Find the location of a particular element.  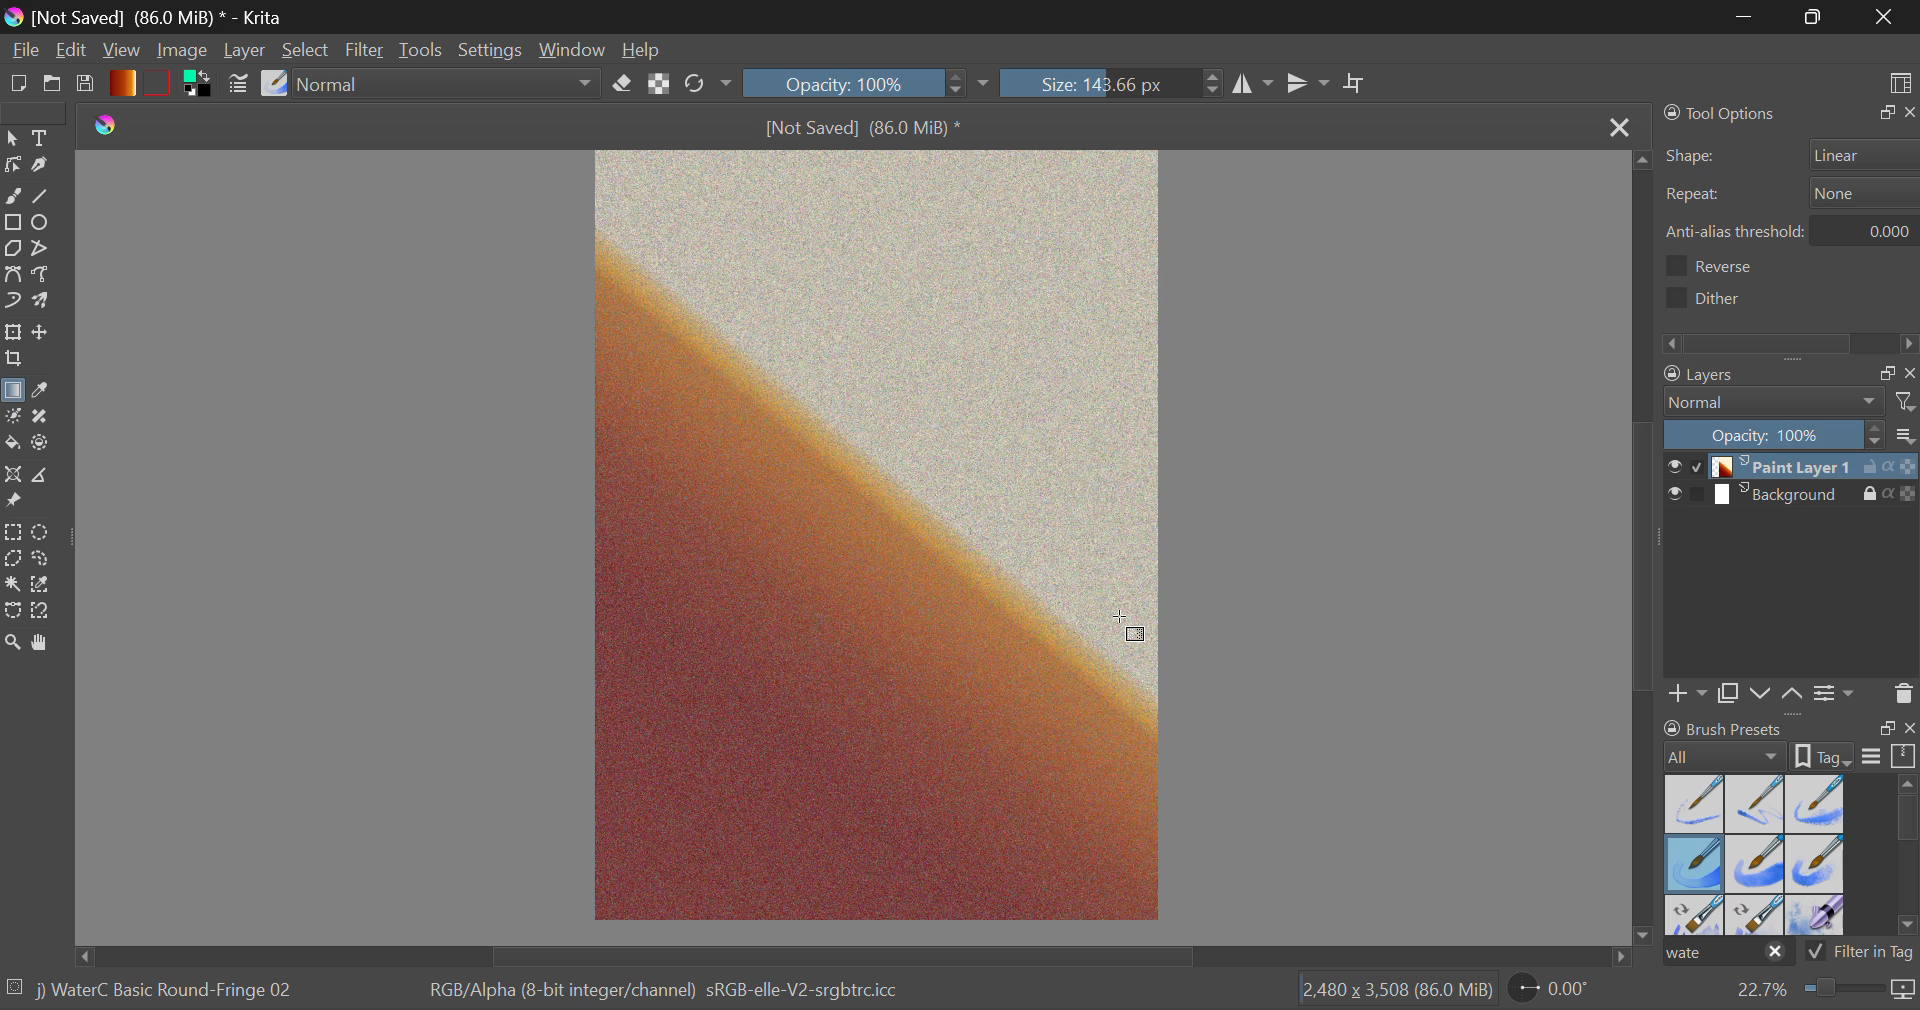

Textured Background using Noise filter is located at coordinates (877, 535).